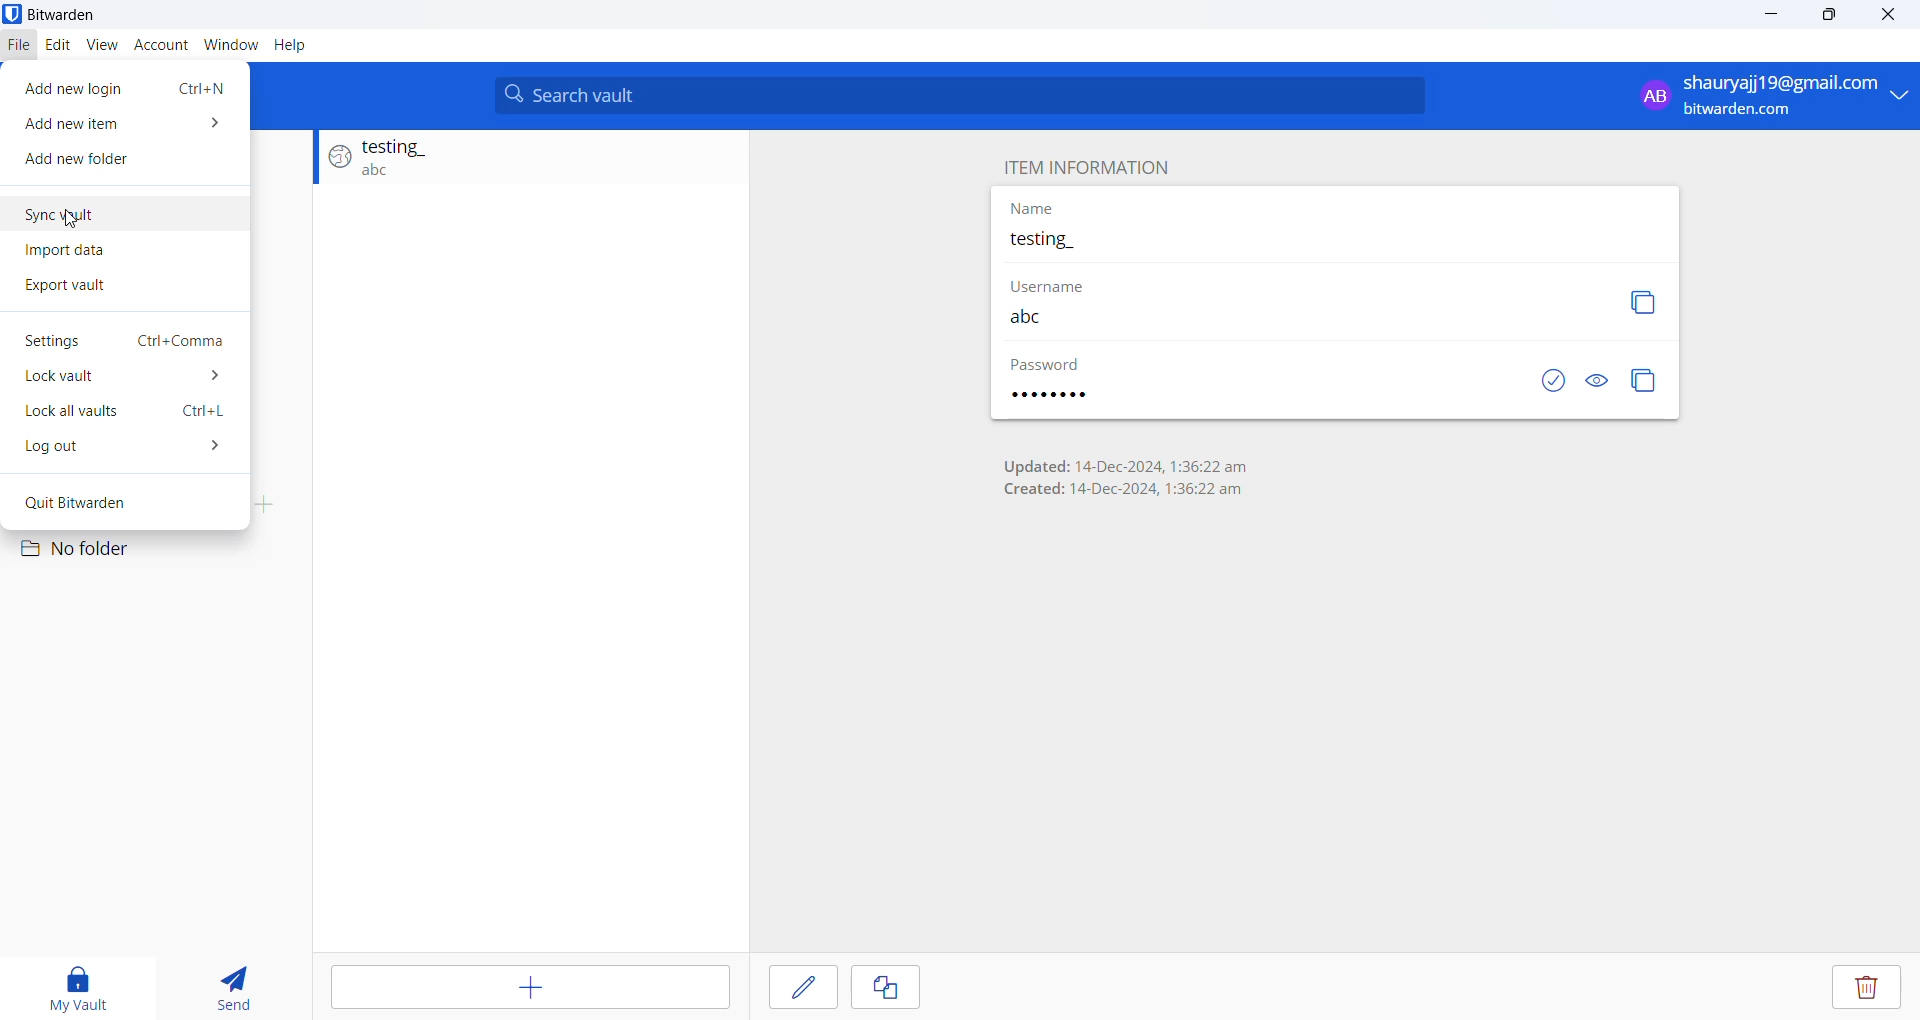 The width and height of the screenshot is (1920, 1020). I want to click on No folder, so click(99, 551).